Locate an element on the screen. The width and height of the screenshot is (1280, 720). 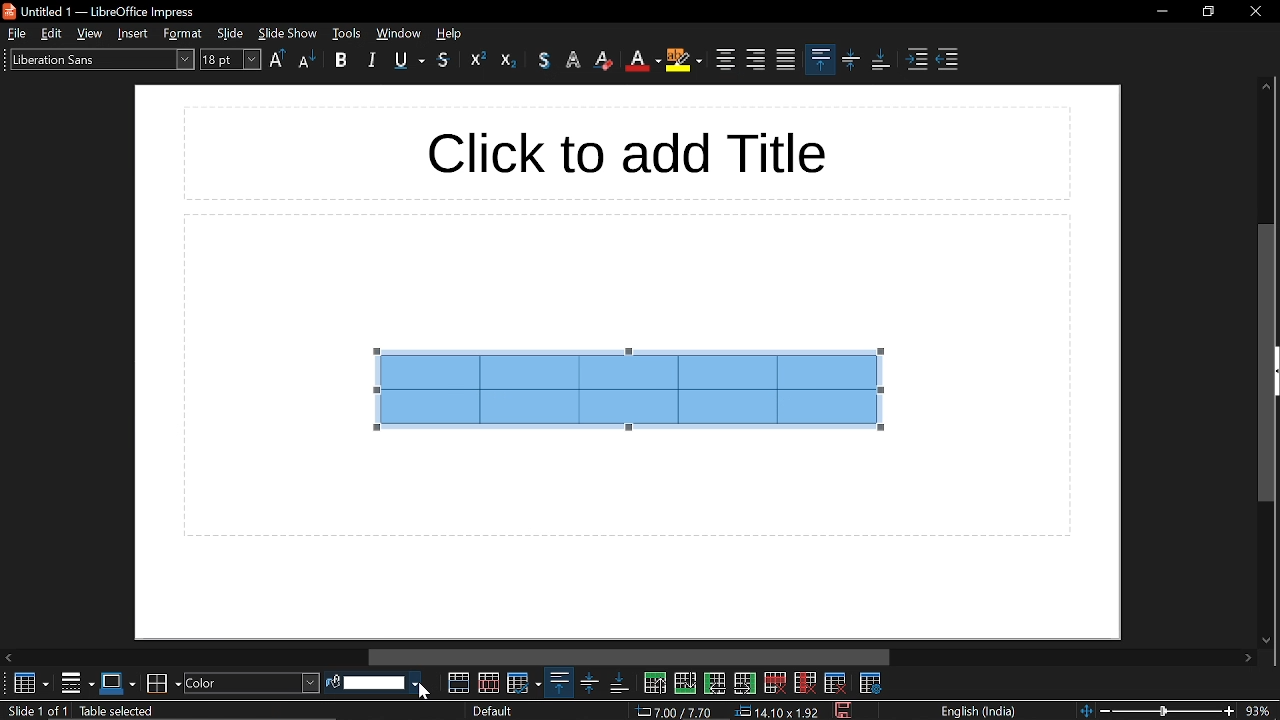
minimize is located at coordinates (1162, 12).